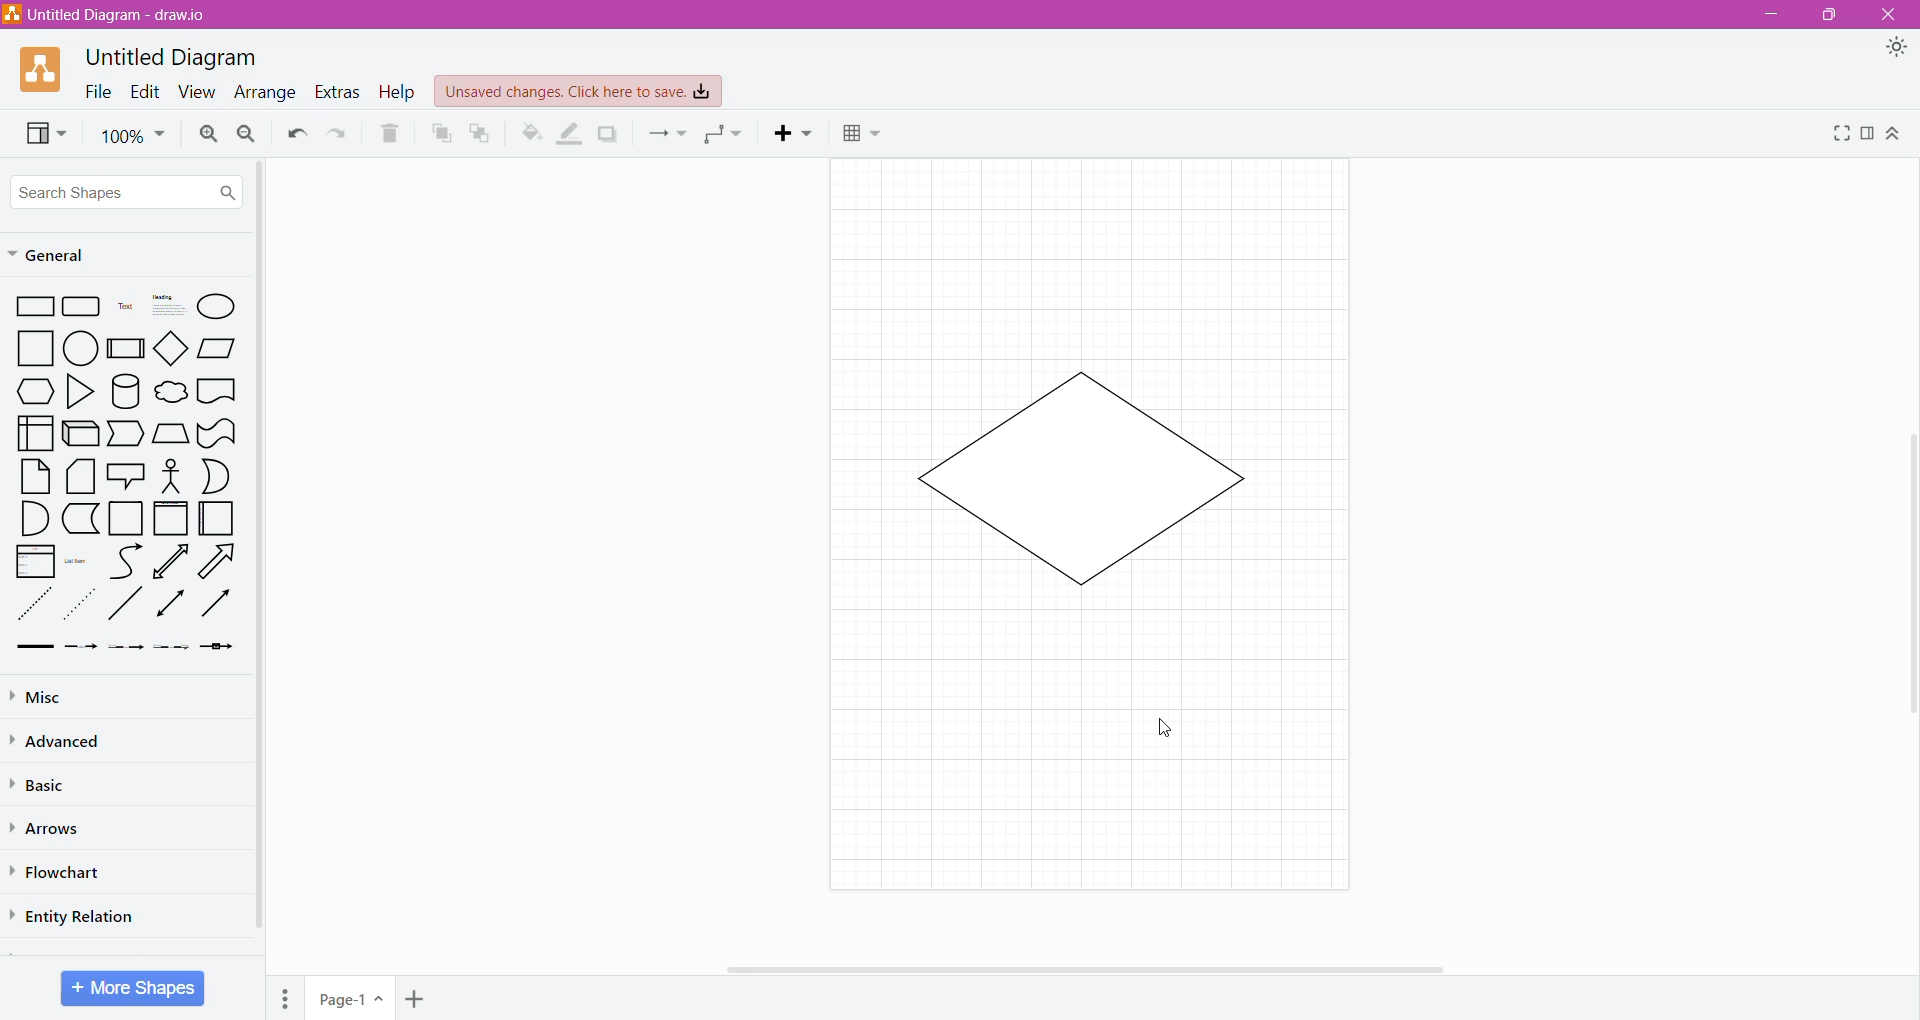 Image resolution: width=1920 pixels, height=1020 pixels. I want to click on Page-1, so click(348, 999).